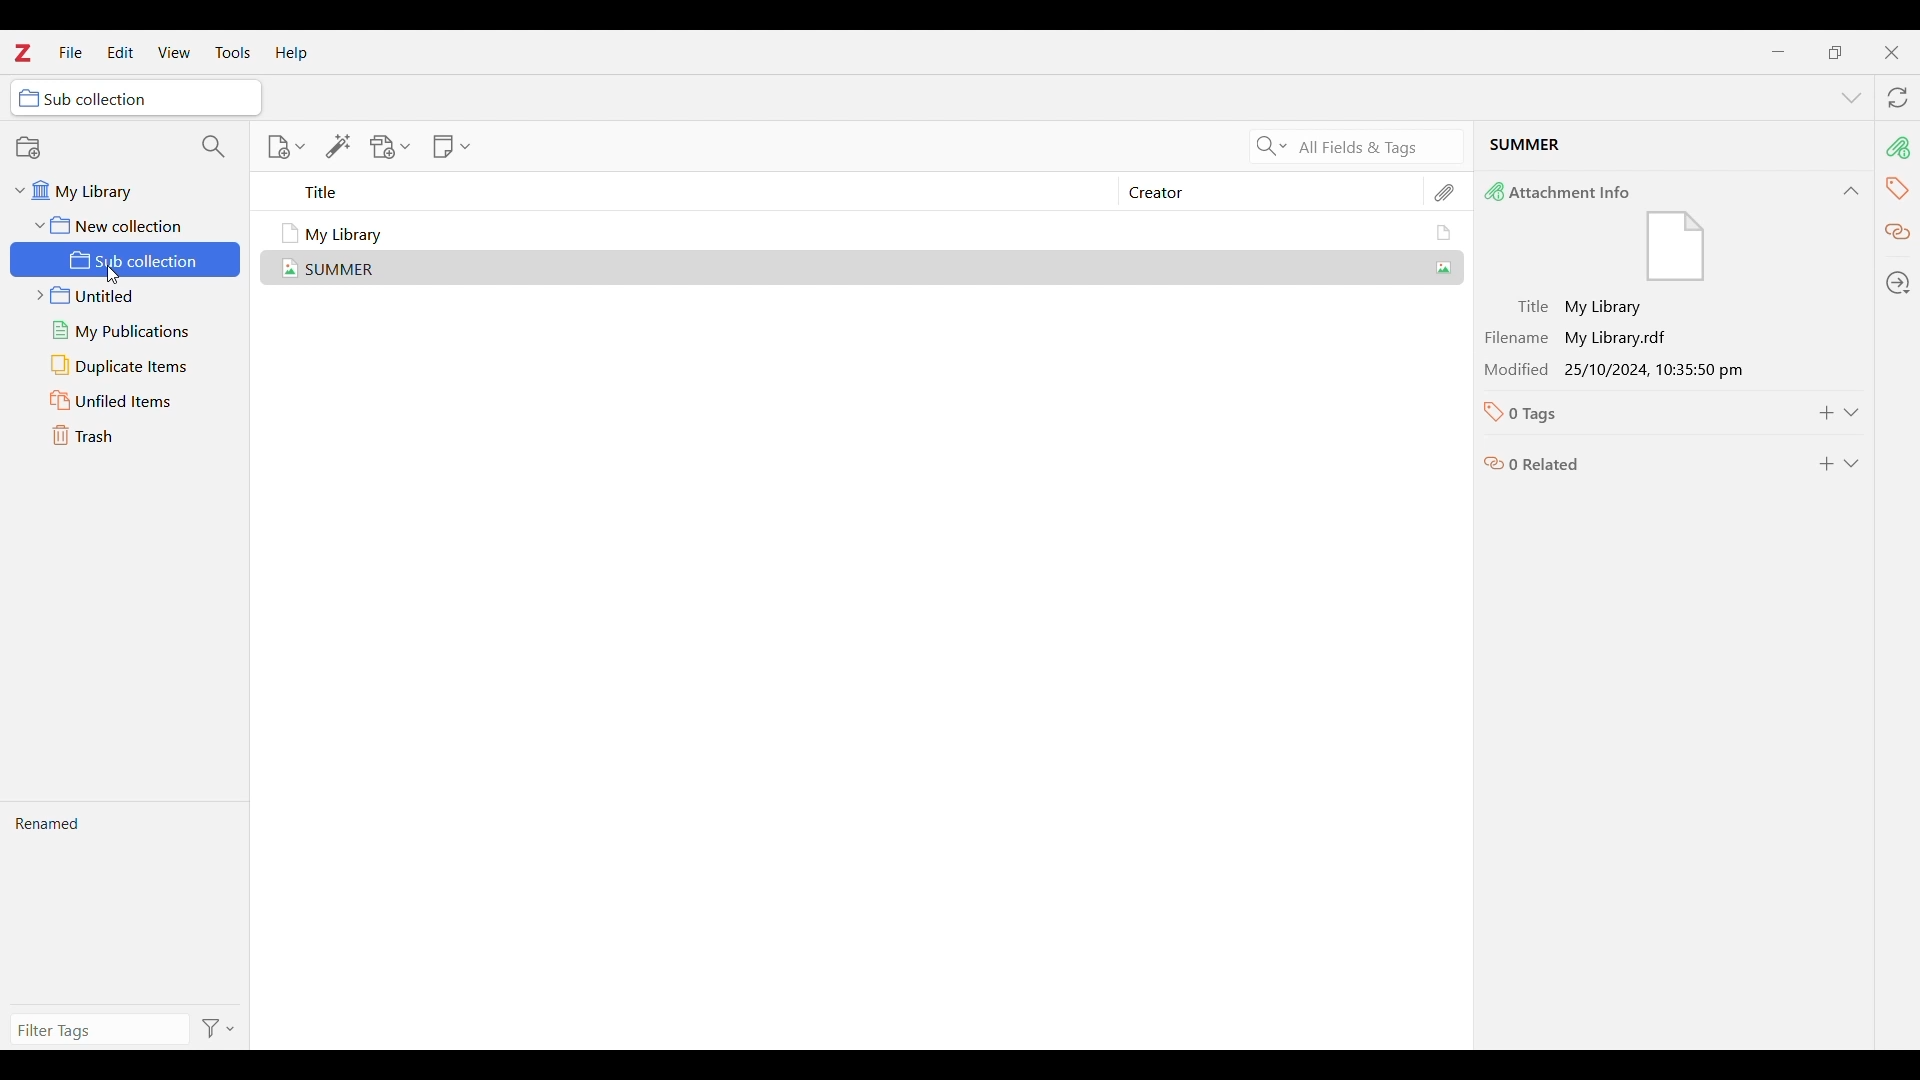 This screenshot has height=1080, width=1920. What do you see at coordinates (124, 903) in the screenshot?
I see `Renamed` at bounding box center [124, 903].